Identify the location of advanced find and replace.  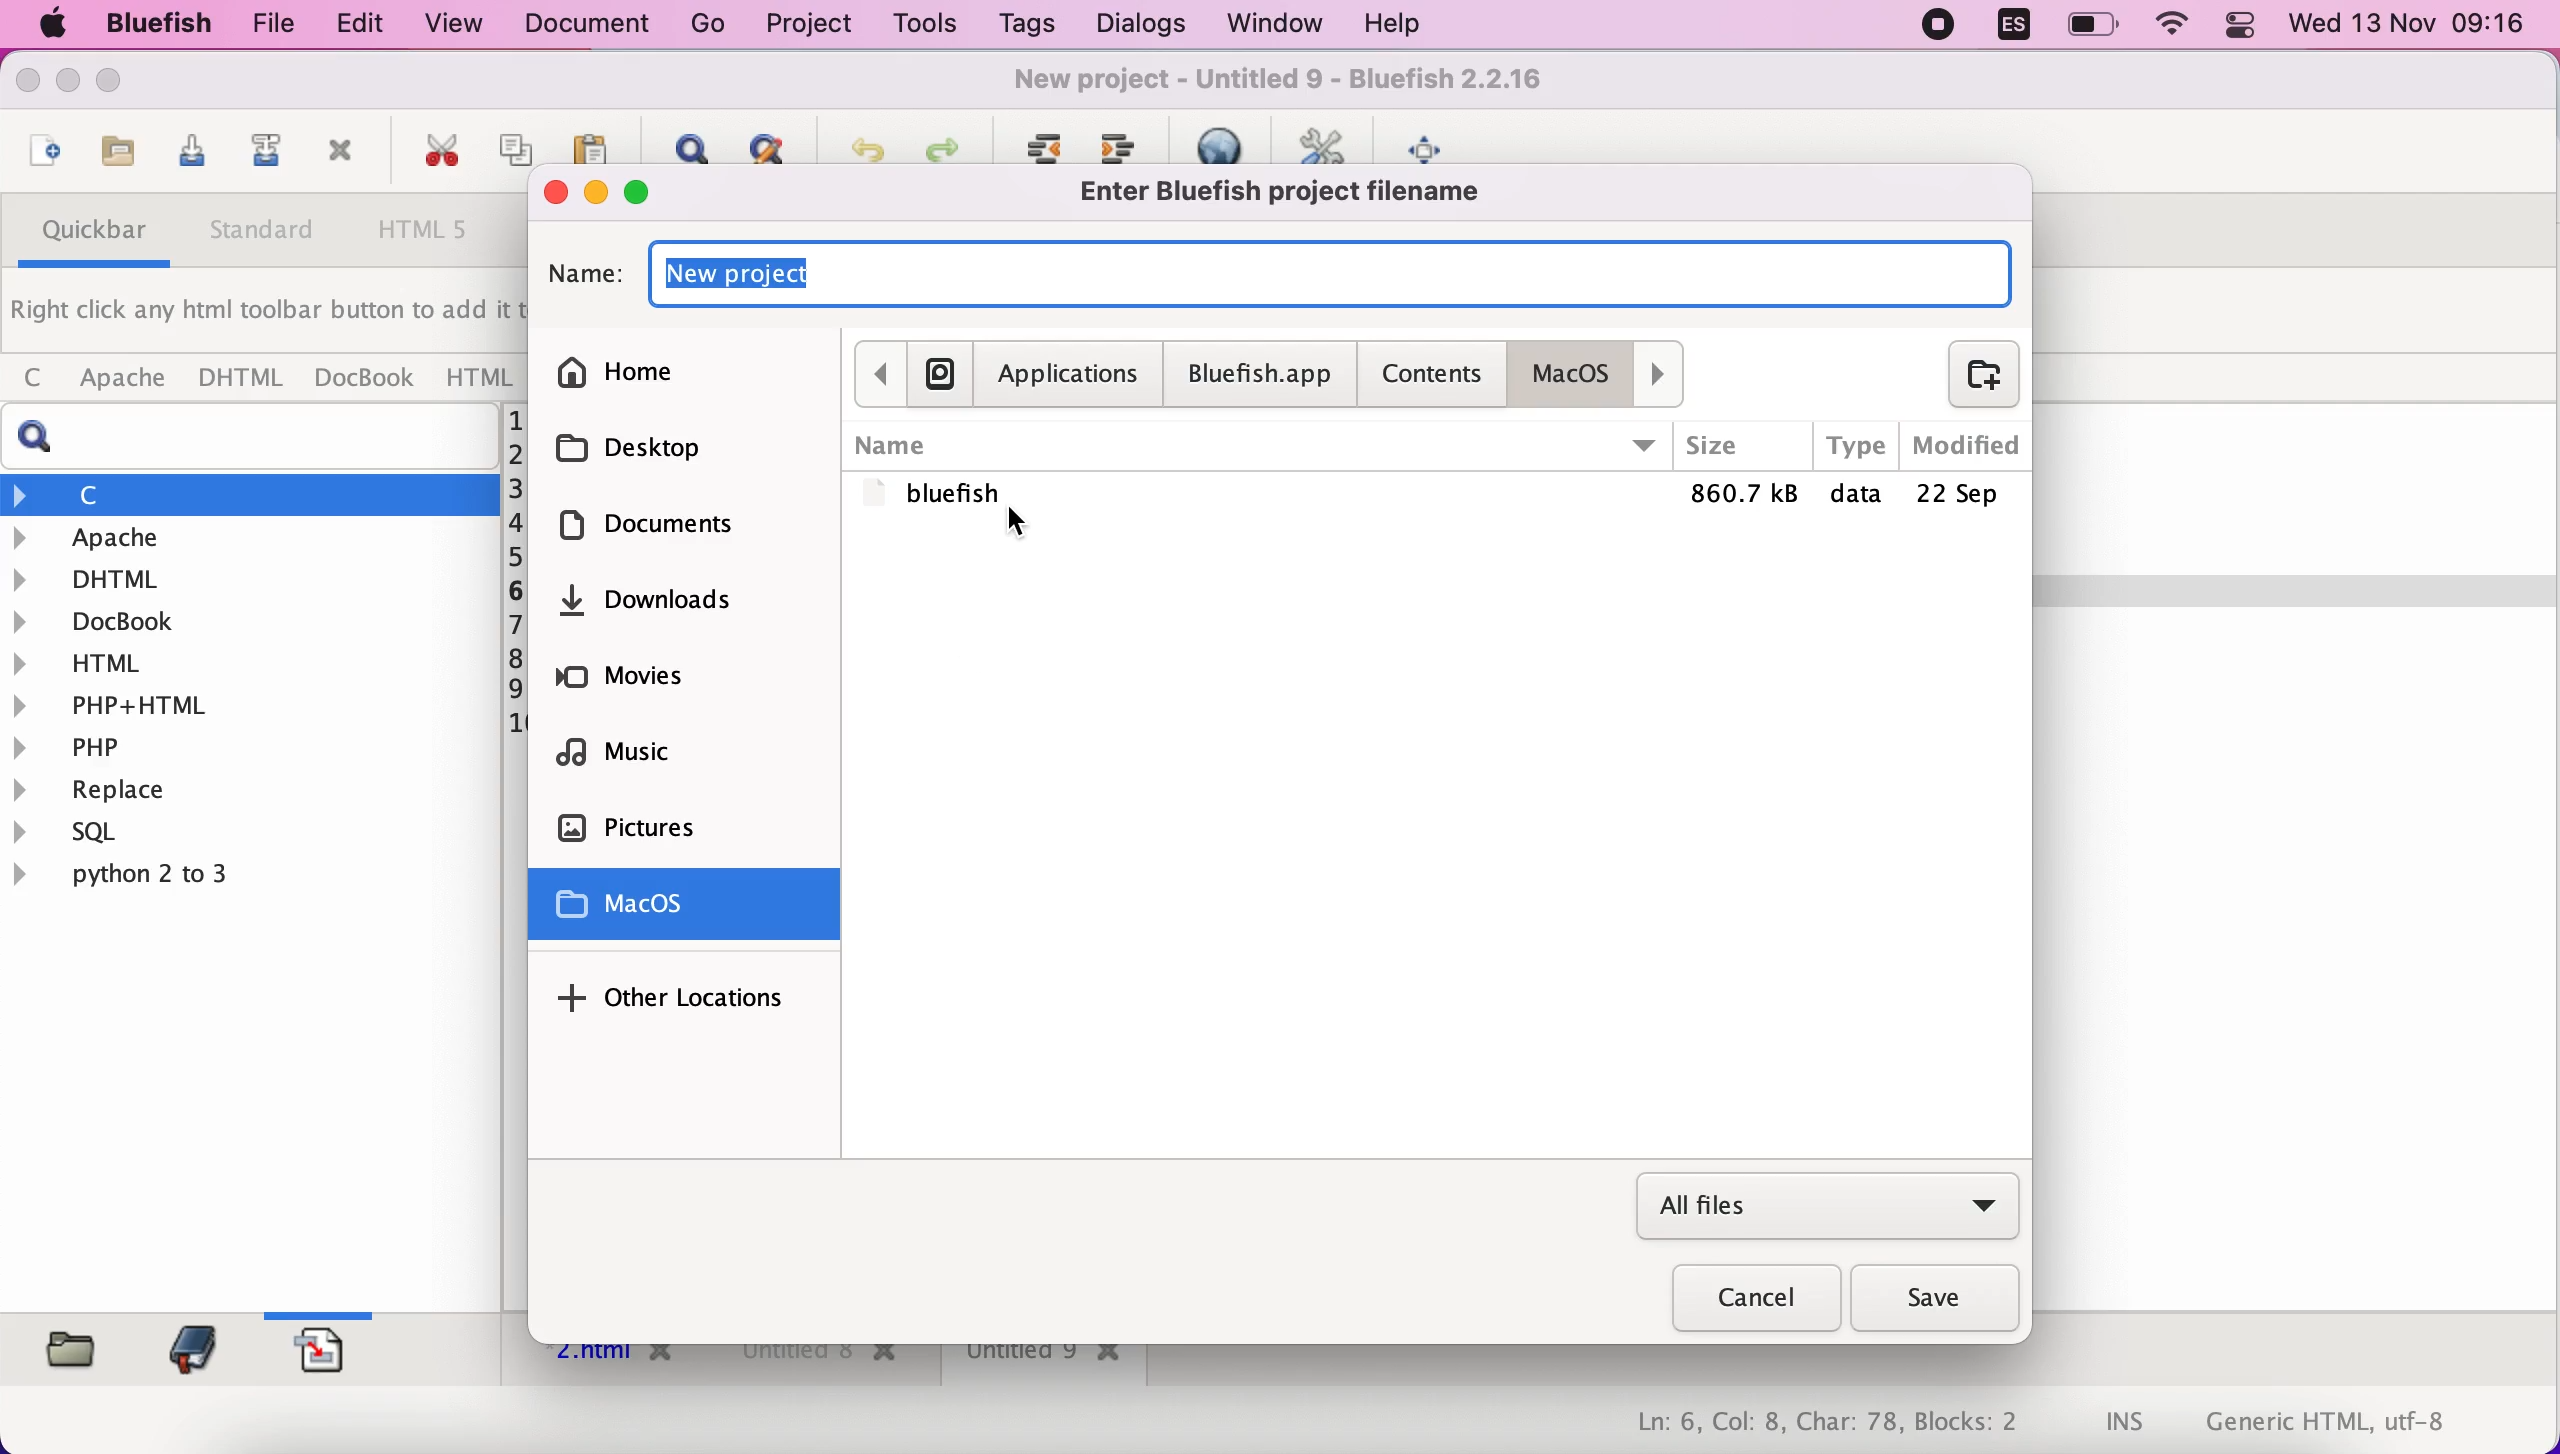
(766, 146).